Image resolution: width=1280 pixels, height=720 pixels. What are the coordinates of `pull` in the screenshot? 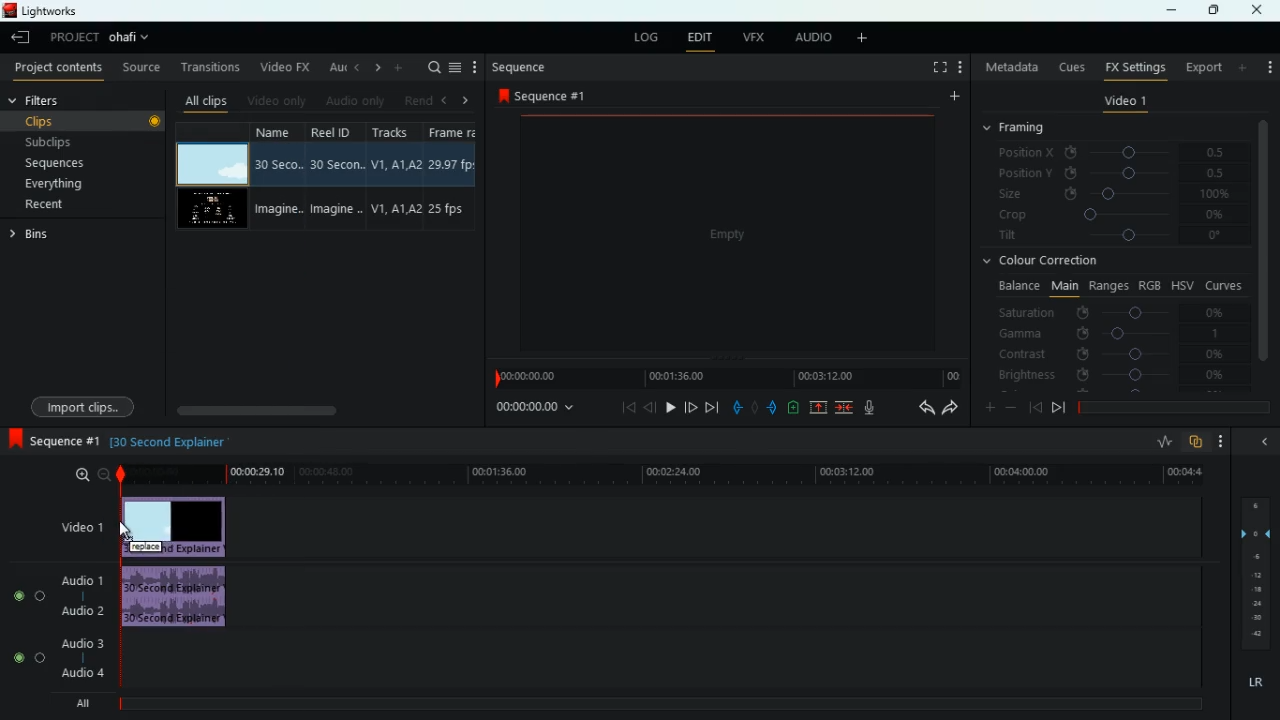 It's located at (736, 406).